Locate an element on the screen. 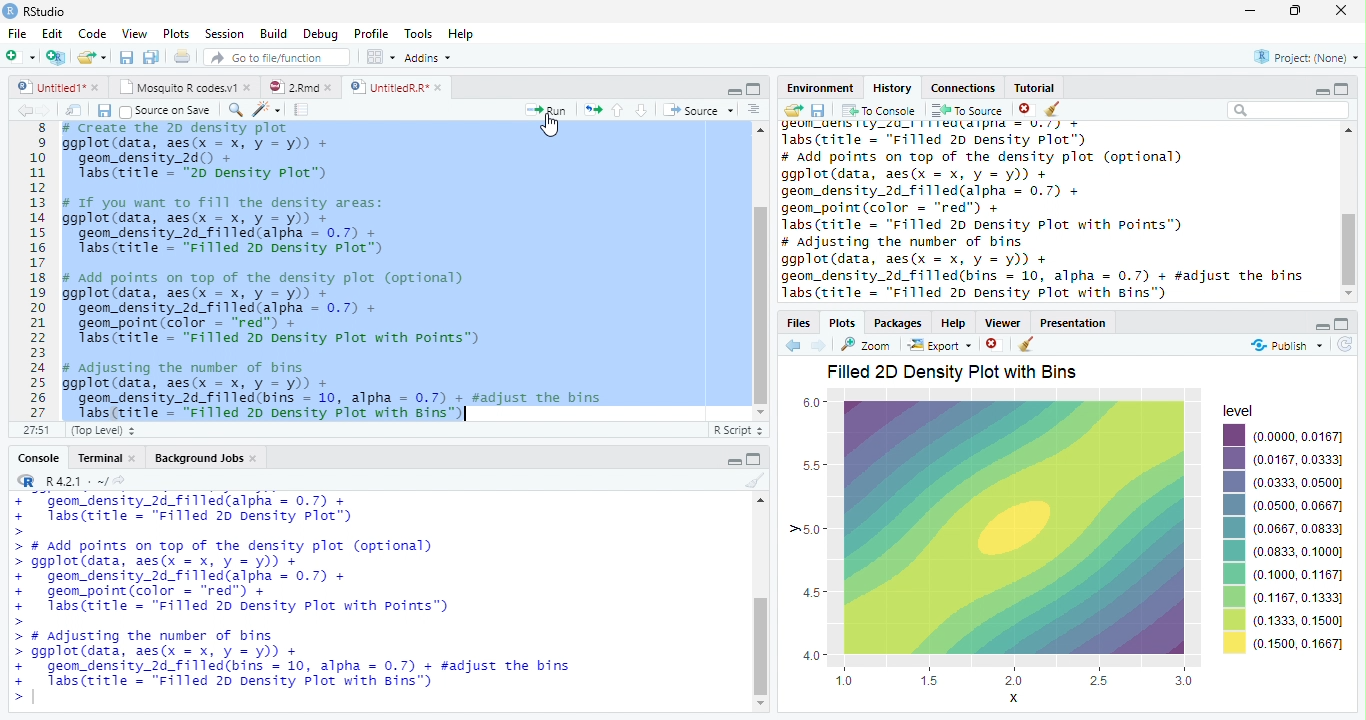 The image size is (1366, 720). labs(title = "Filled 2D Density Plot”)

# add points on top of the density plot (optional)

ggplot (data, aes(x = x, y = y)) +

geon_density_2d_filled(alpha = 0.7) +

geon_point (color = "red") +

labs (title = "Filled 20 Density Plot with Points”)

# adjusting the number of bins

ggplot(data, aes(x = x, y = y)) +

geon_density_2d_filled(bins = 10, alpha = 0.7) + #adjust the bins
labs (title = "Filled 20 Density Plot with sins") is located at coordinates (1050, 213).